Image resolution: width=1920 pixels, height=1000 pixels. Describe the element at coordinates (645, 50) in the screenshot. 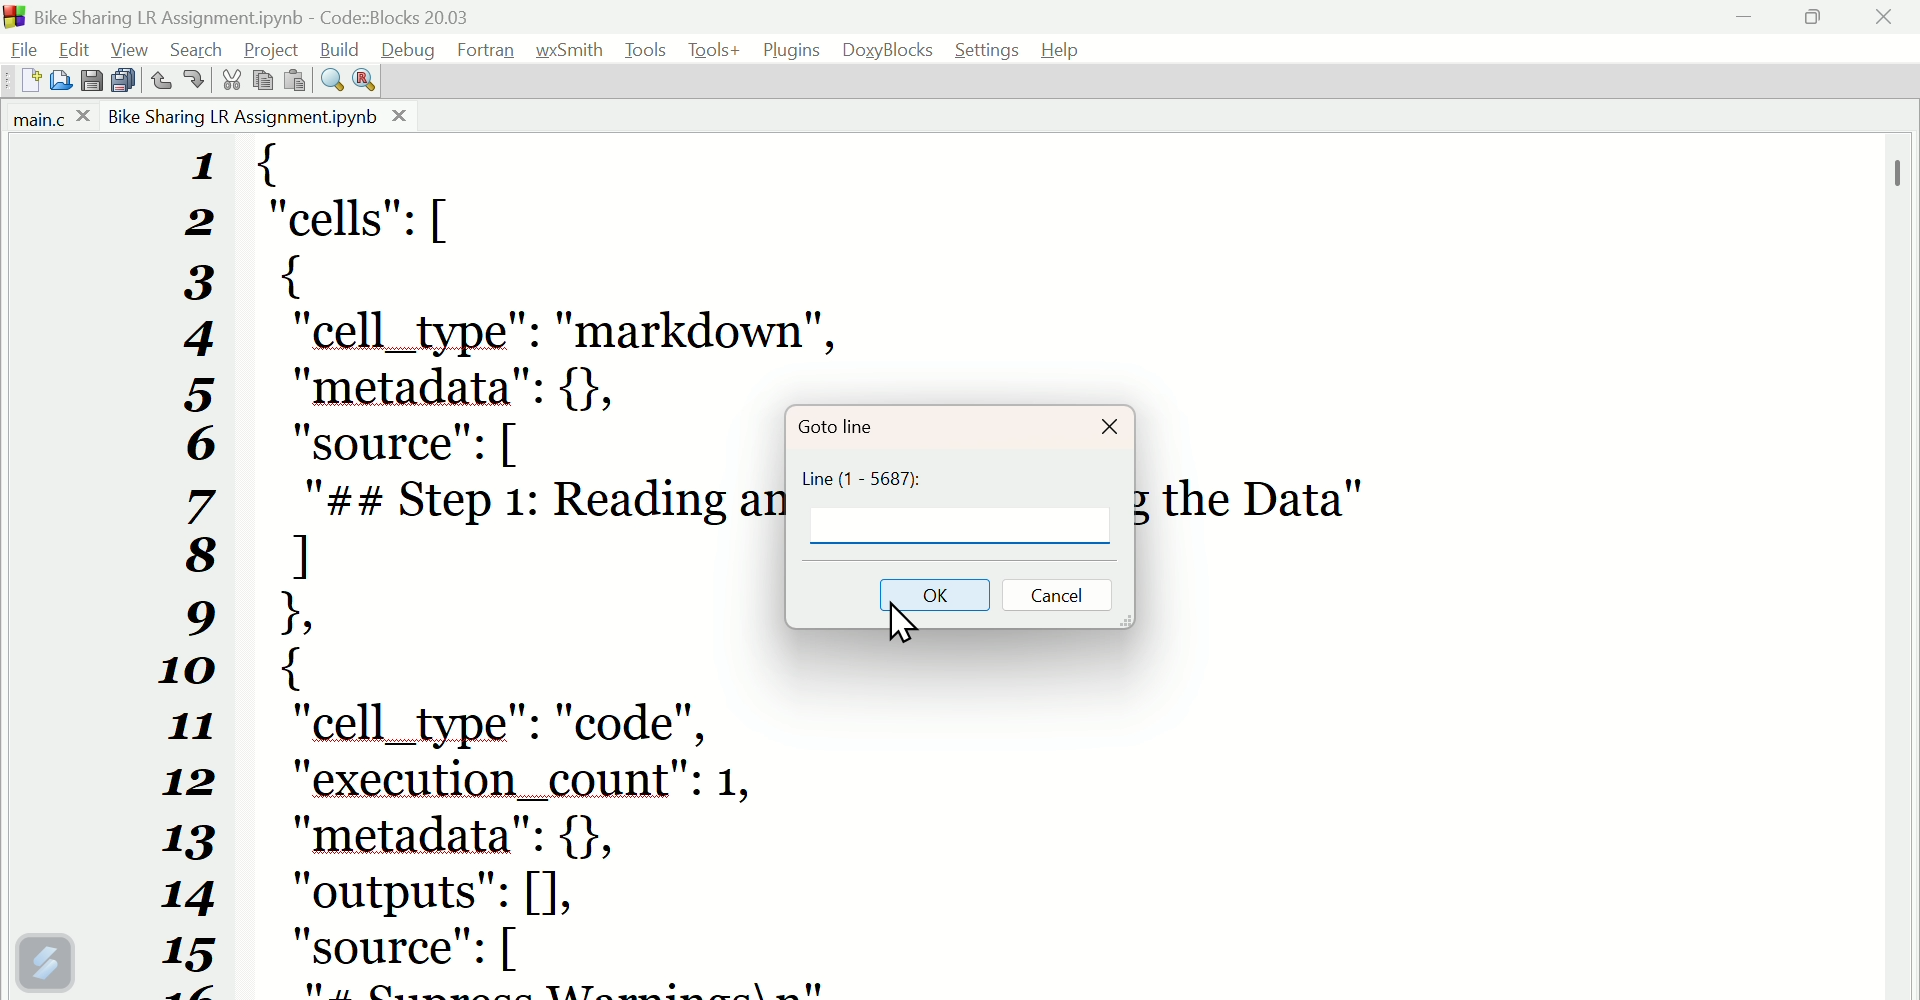

I see `Tools` at that location.